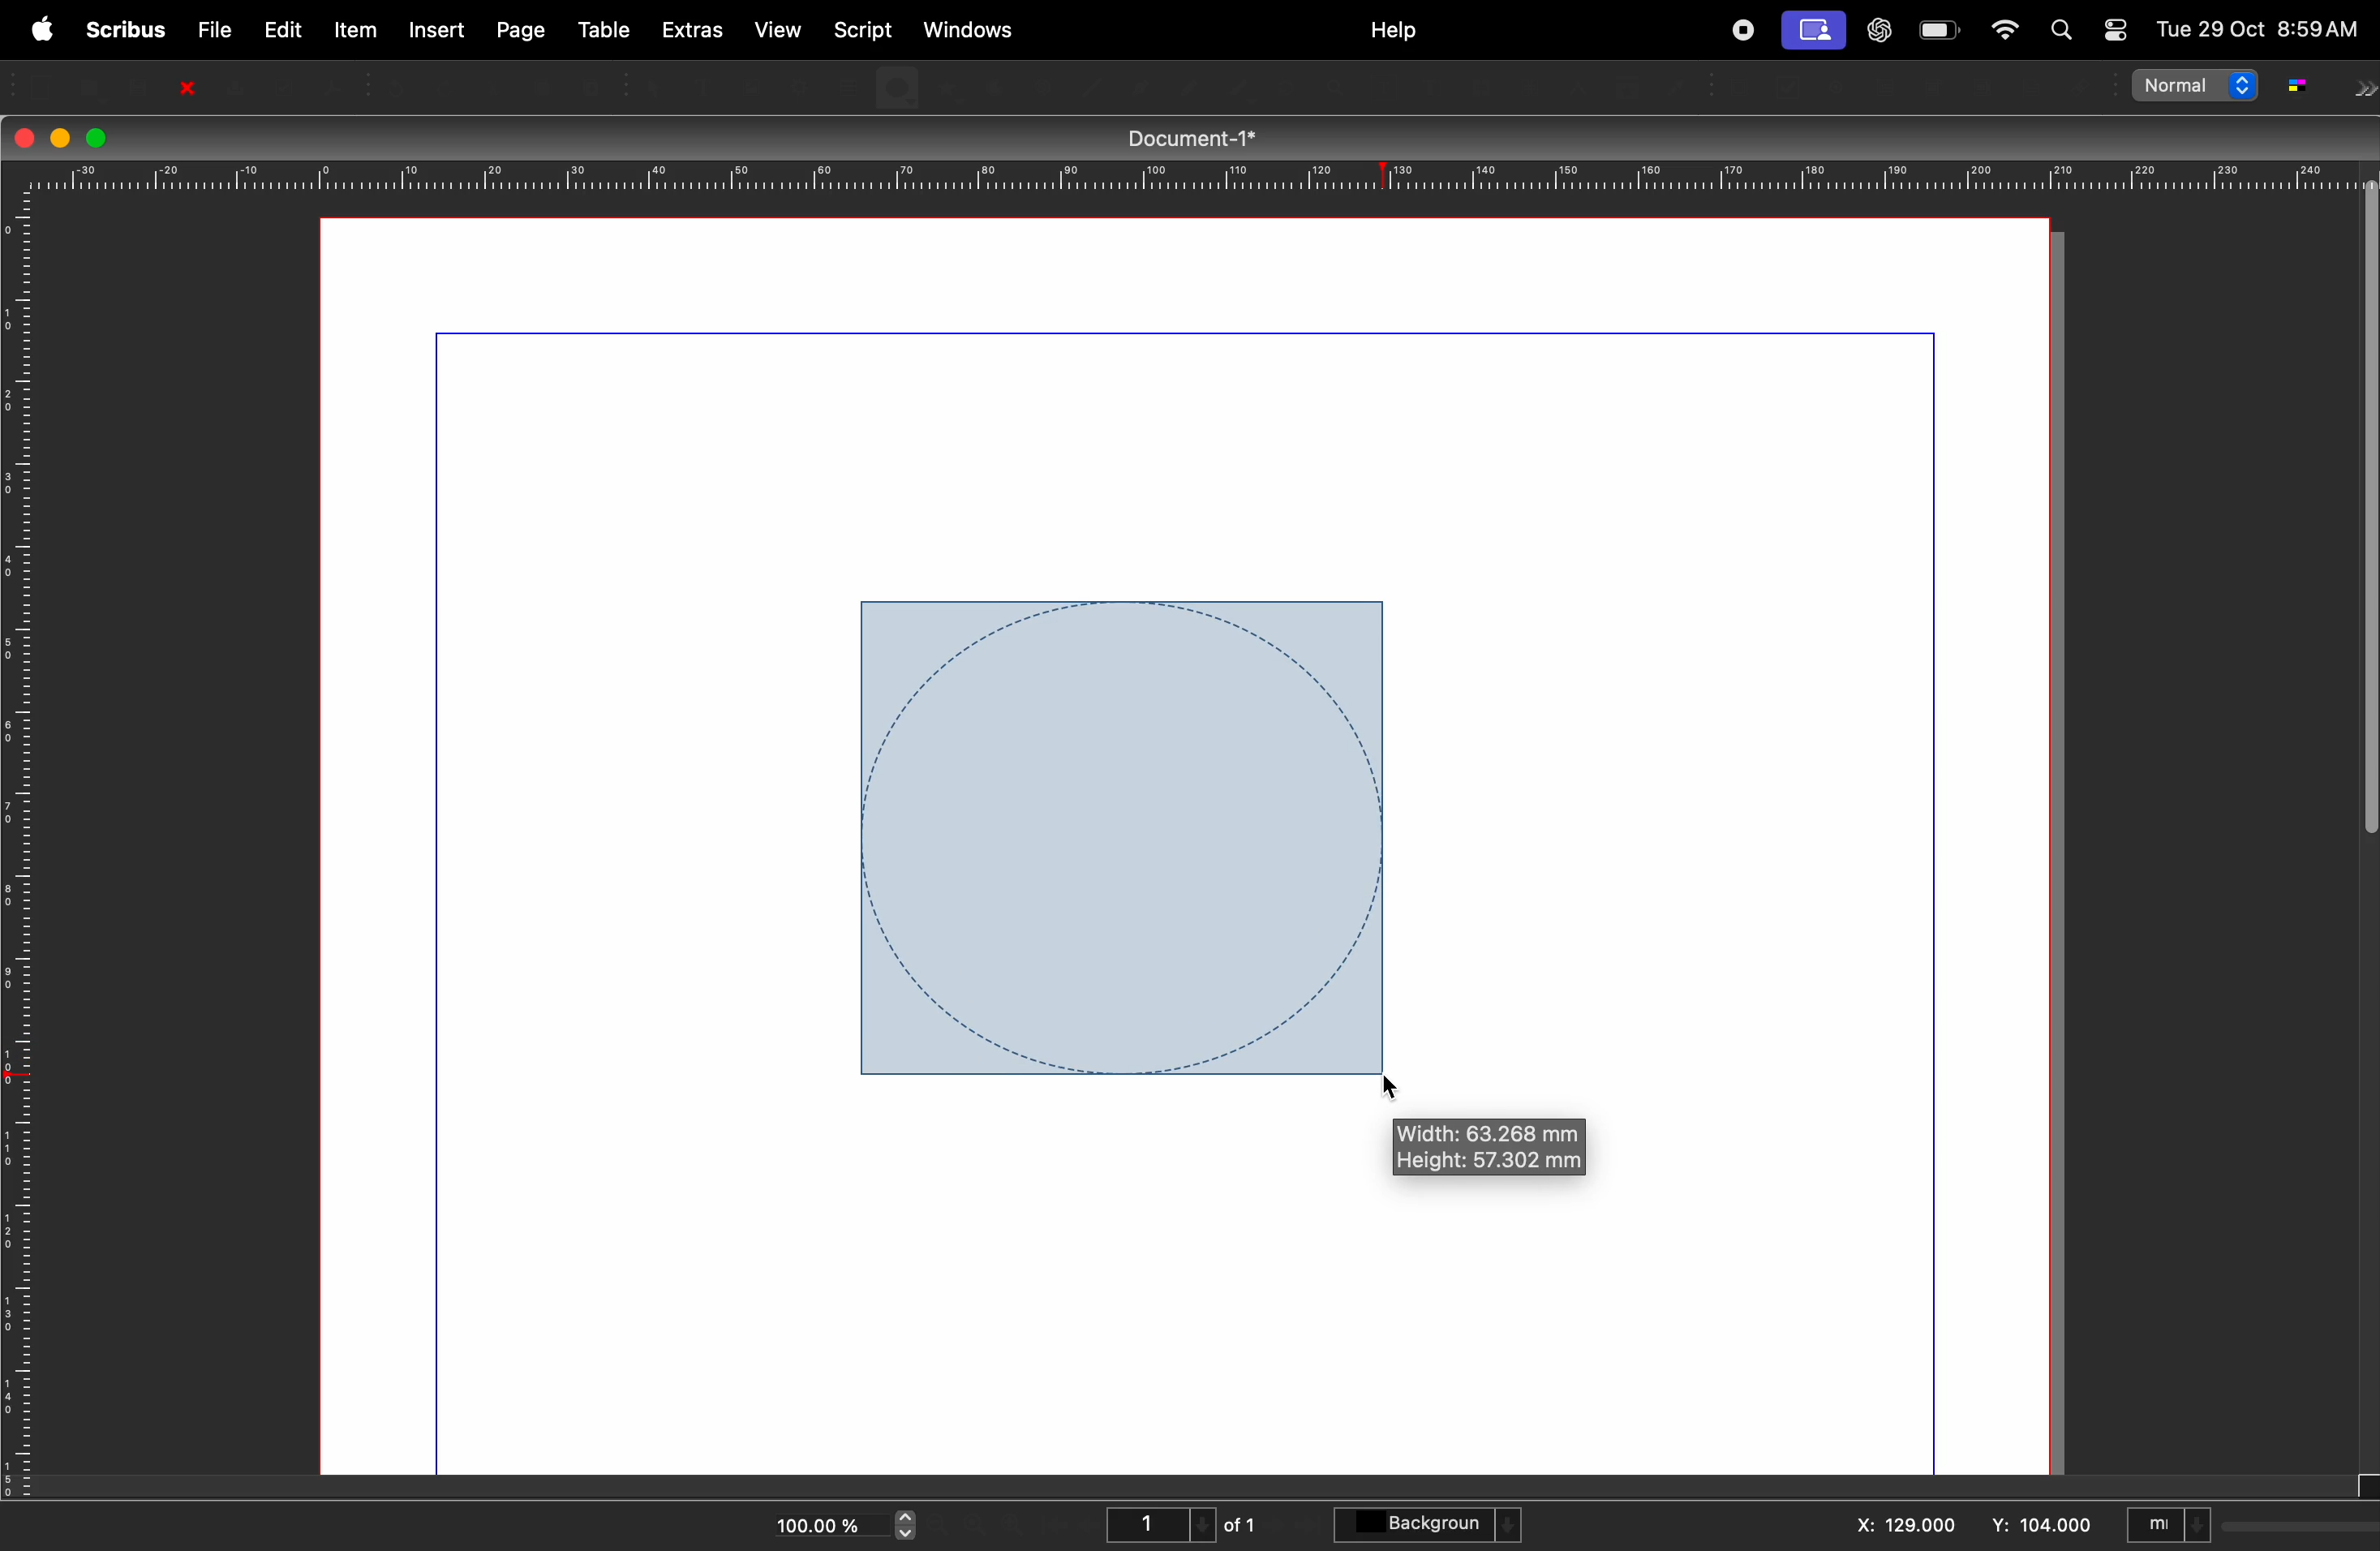 The width and height of the screenshot is (2380, 1551). Describe the element at coordinates (1288, 88) in the screenshot. I see `rotate item` at that location.